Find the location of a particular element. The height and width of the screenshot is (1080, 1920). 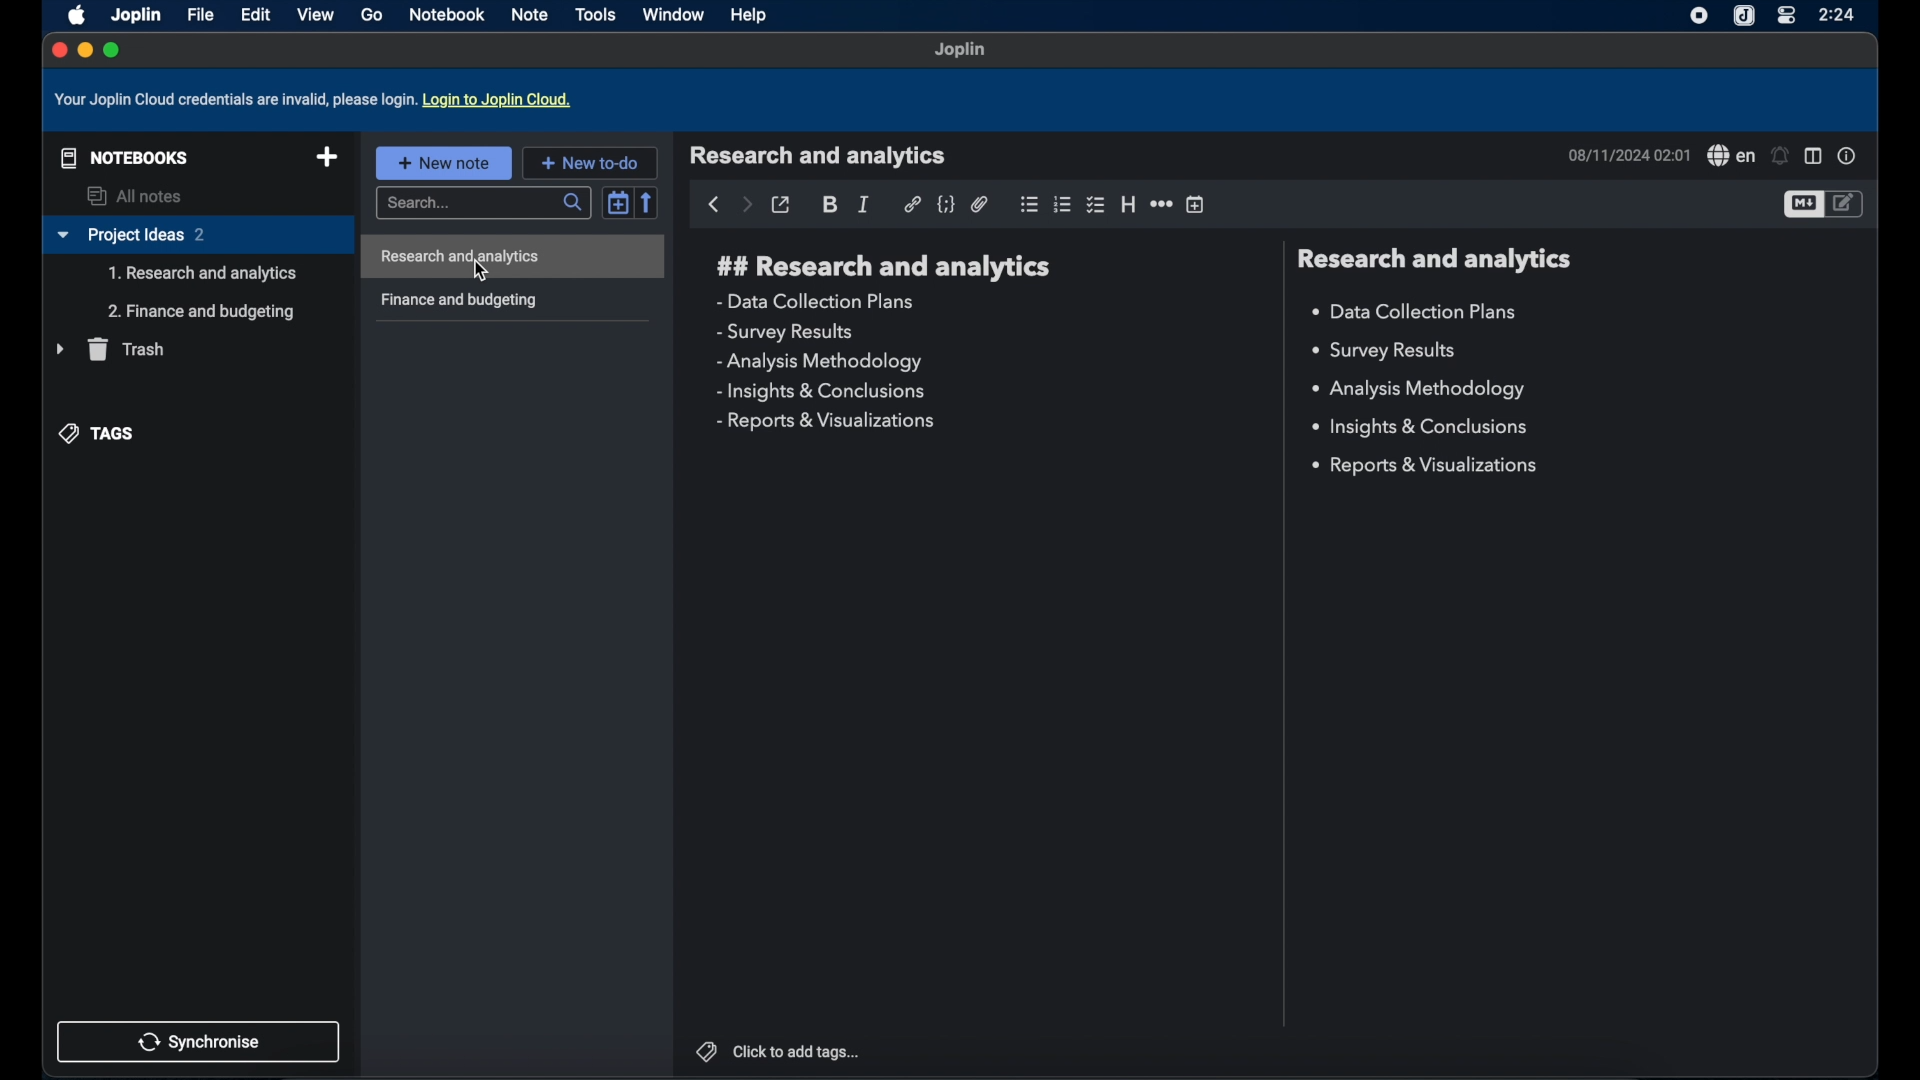

new notebook is located at coordinates (327, 158).